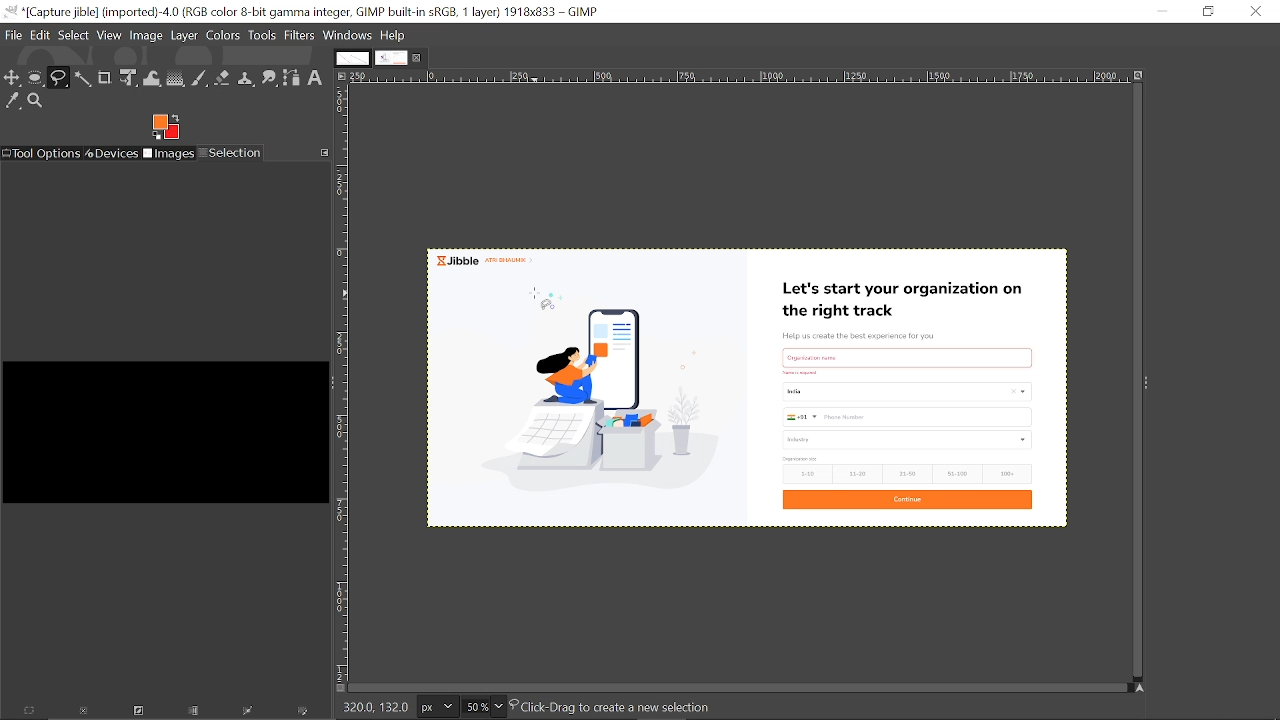 The width and height of the screenshot is (1280, 720). Describe the element at coordinates (185, 35) in the screenshot. I see `Layer` at that location.